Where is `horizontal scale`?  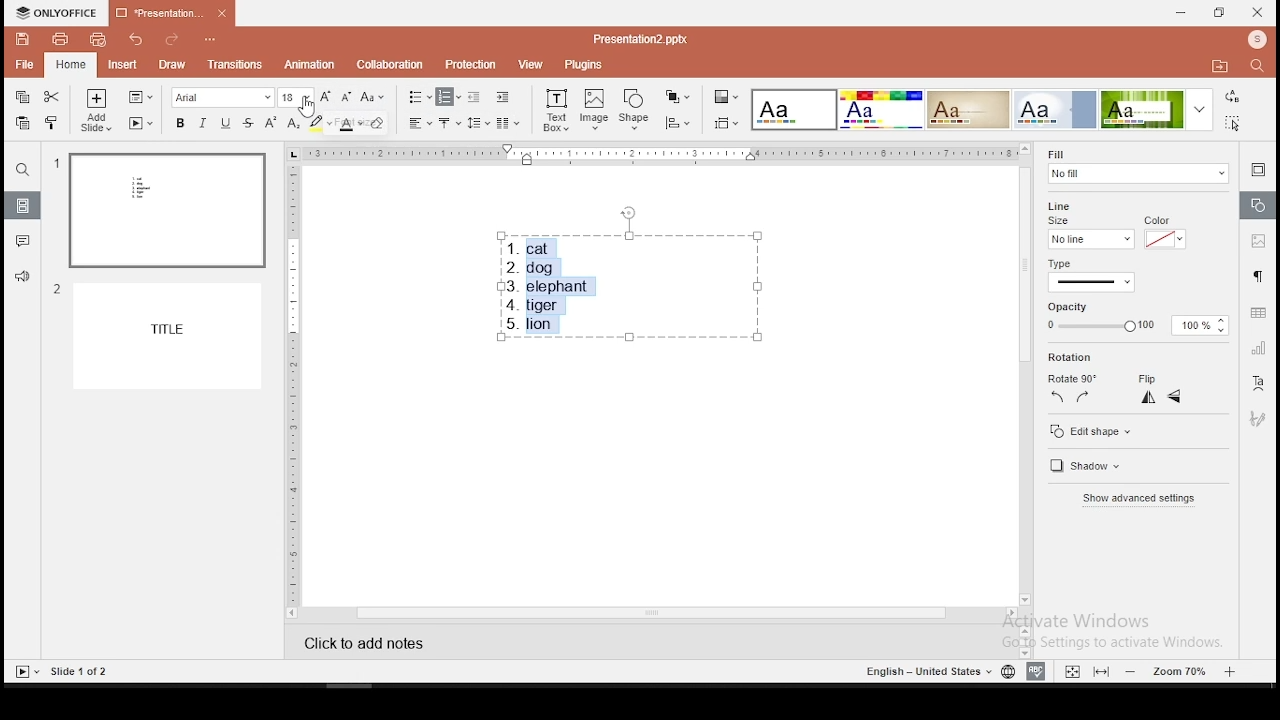
horizontal scale is located at coordinates (660, 153).